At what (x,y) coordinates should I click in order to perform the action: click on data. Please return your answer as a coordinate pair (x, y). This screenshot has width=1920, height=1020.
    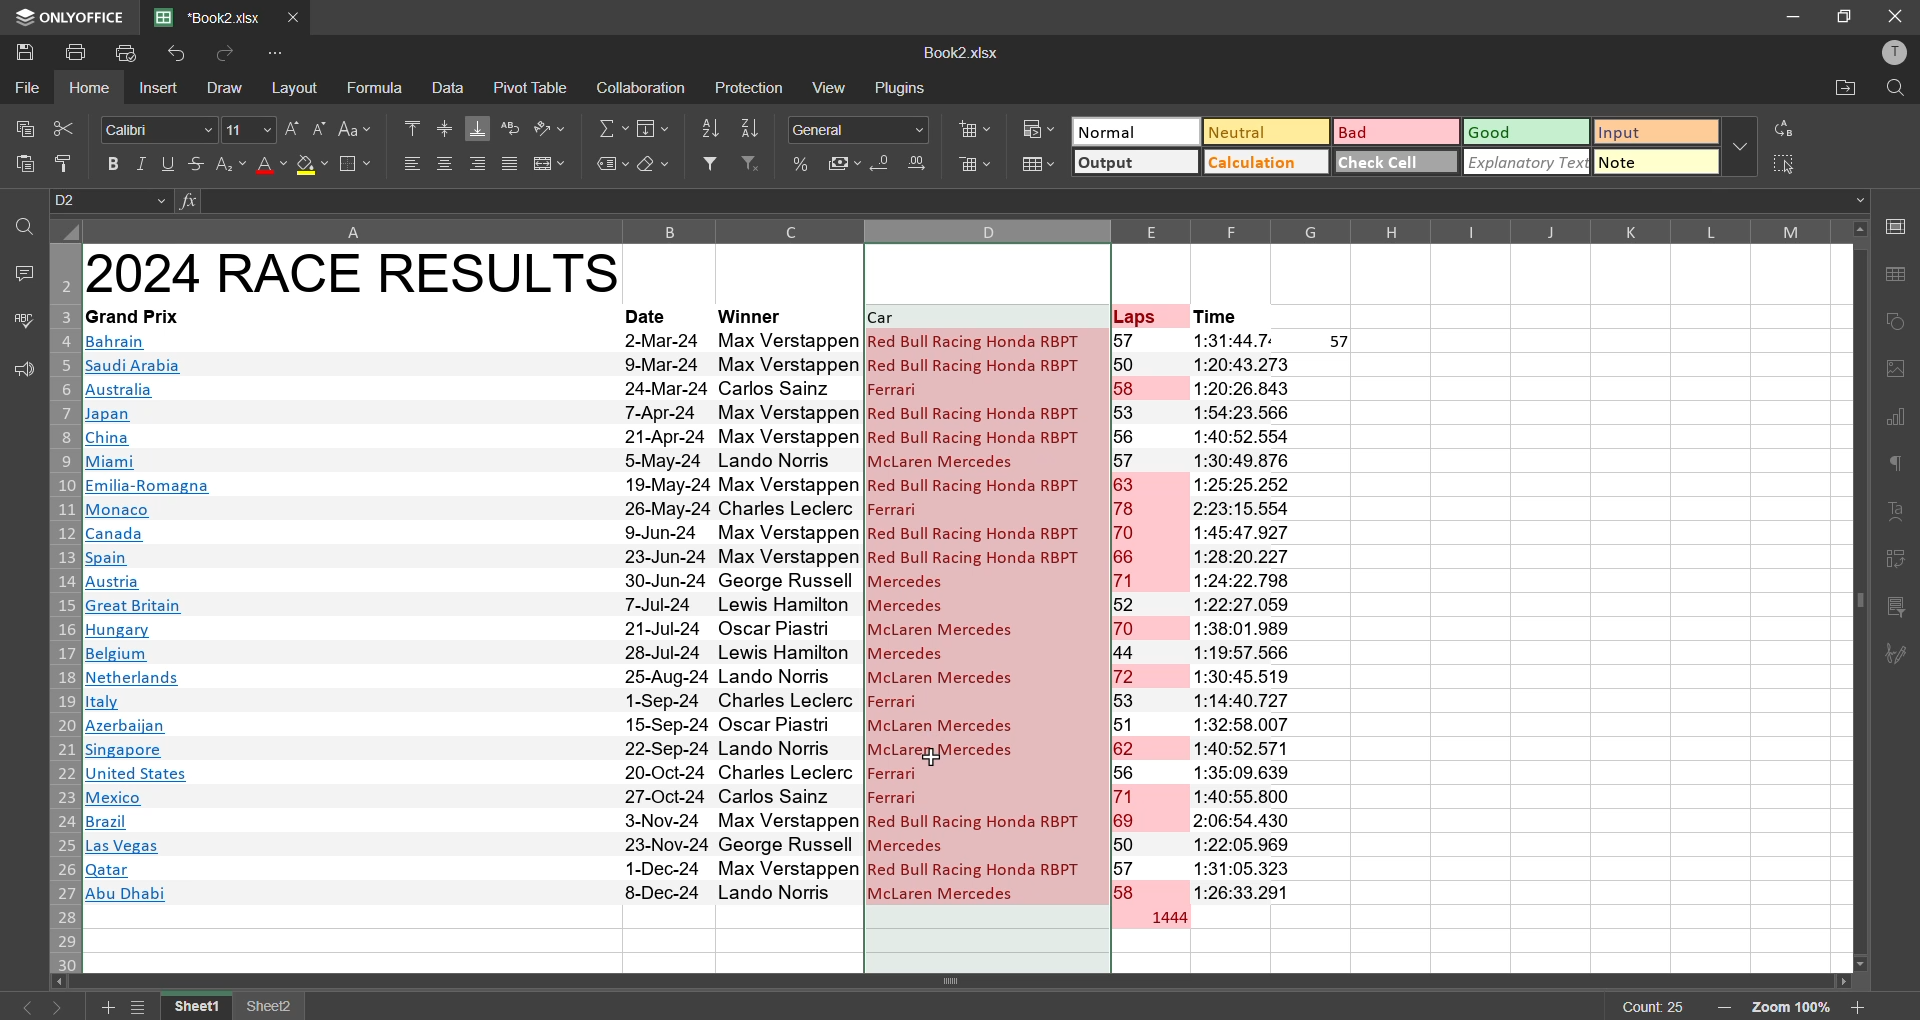
    Looking at the image, I should click on (448, 87).